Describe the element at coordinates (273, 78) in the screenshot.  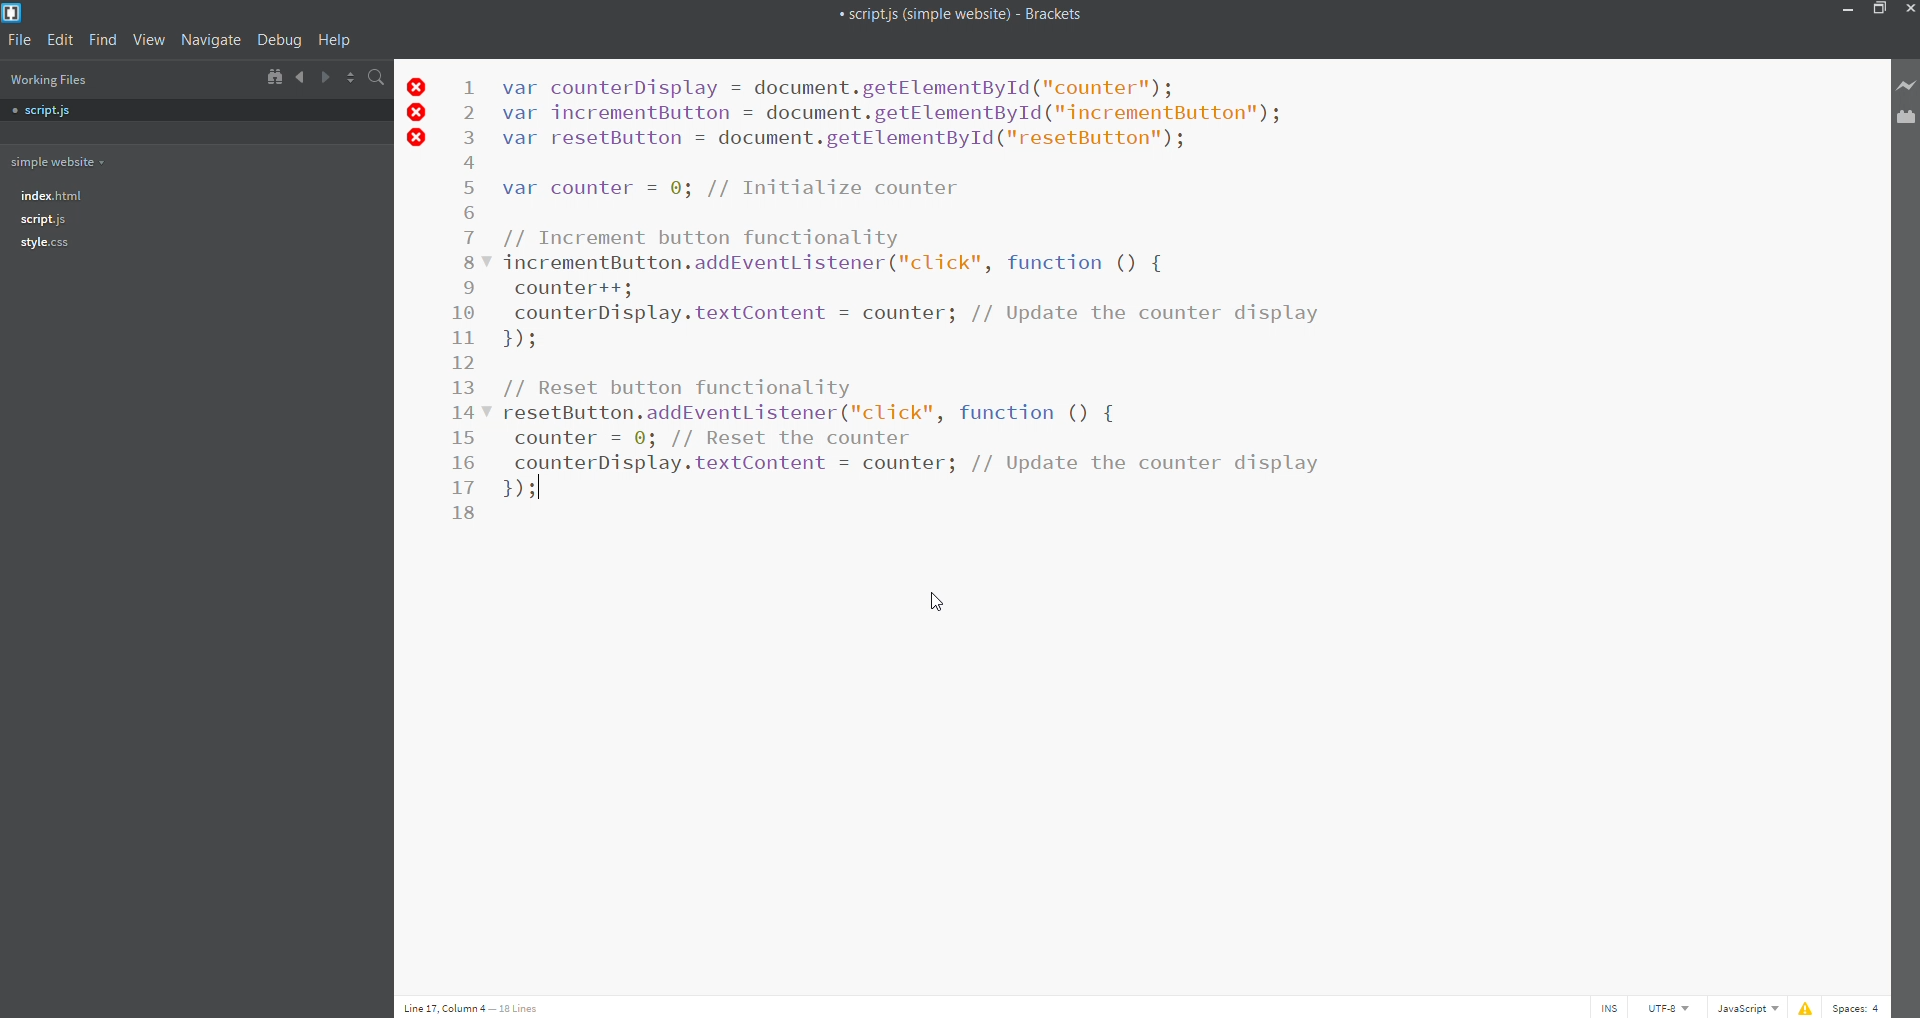
I see `show in file tree` at that location.